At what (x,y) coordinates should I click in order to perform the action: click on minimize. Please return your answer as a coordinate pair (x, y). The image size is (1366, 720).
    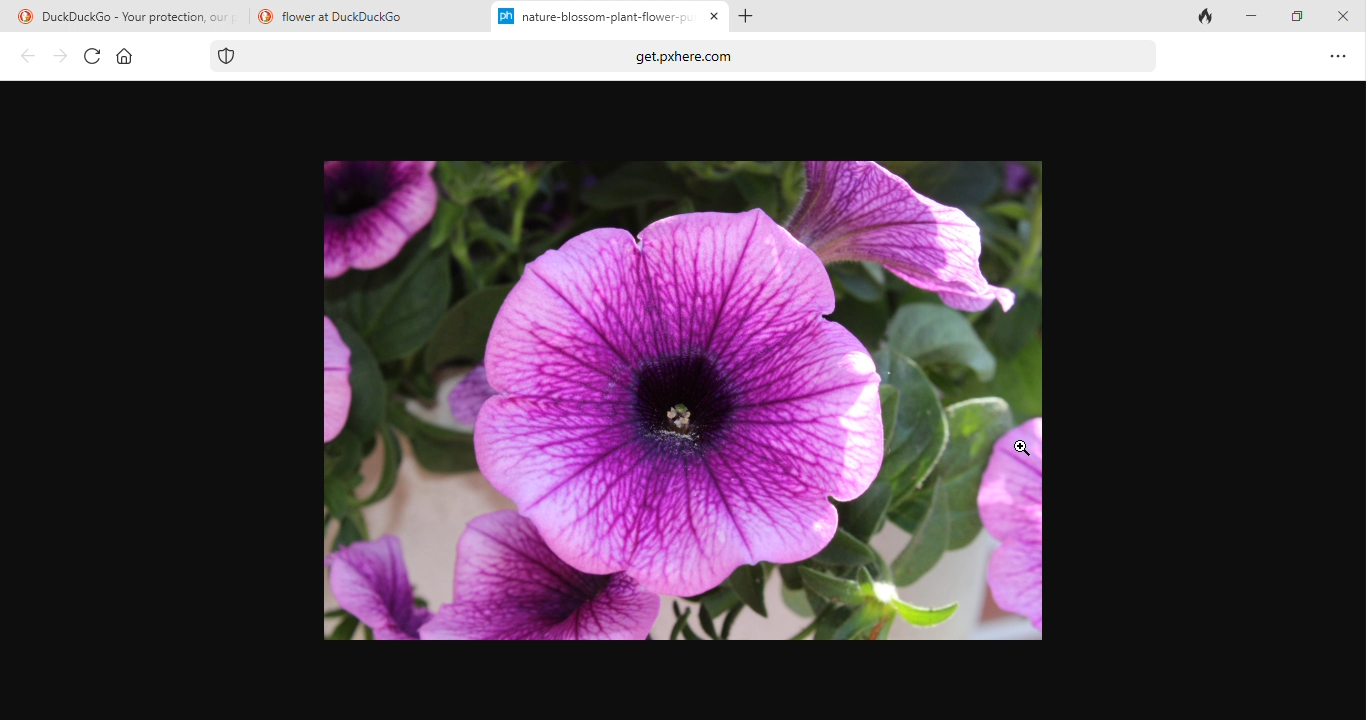
    Looking at the image, I should click on (1251, 17).